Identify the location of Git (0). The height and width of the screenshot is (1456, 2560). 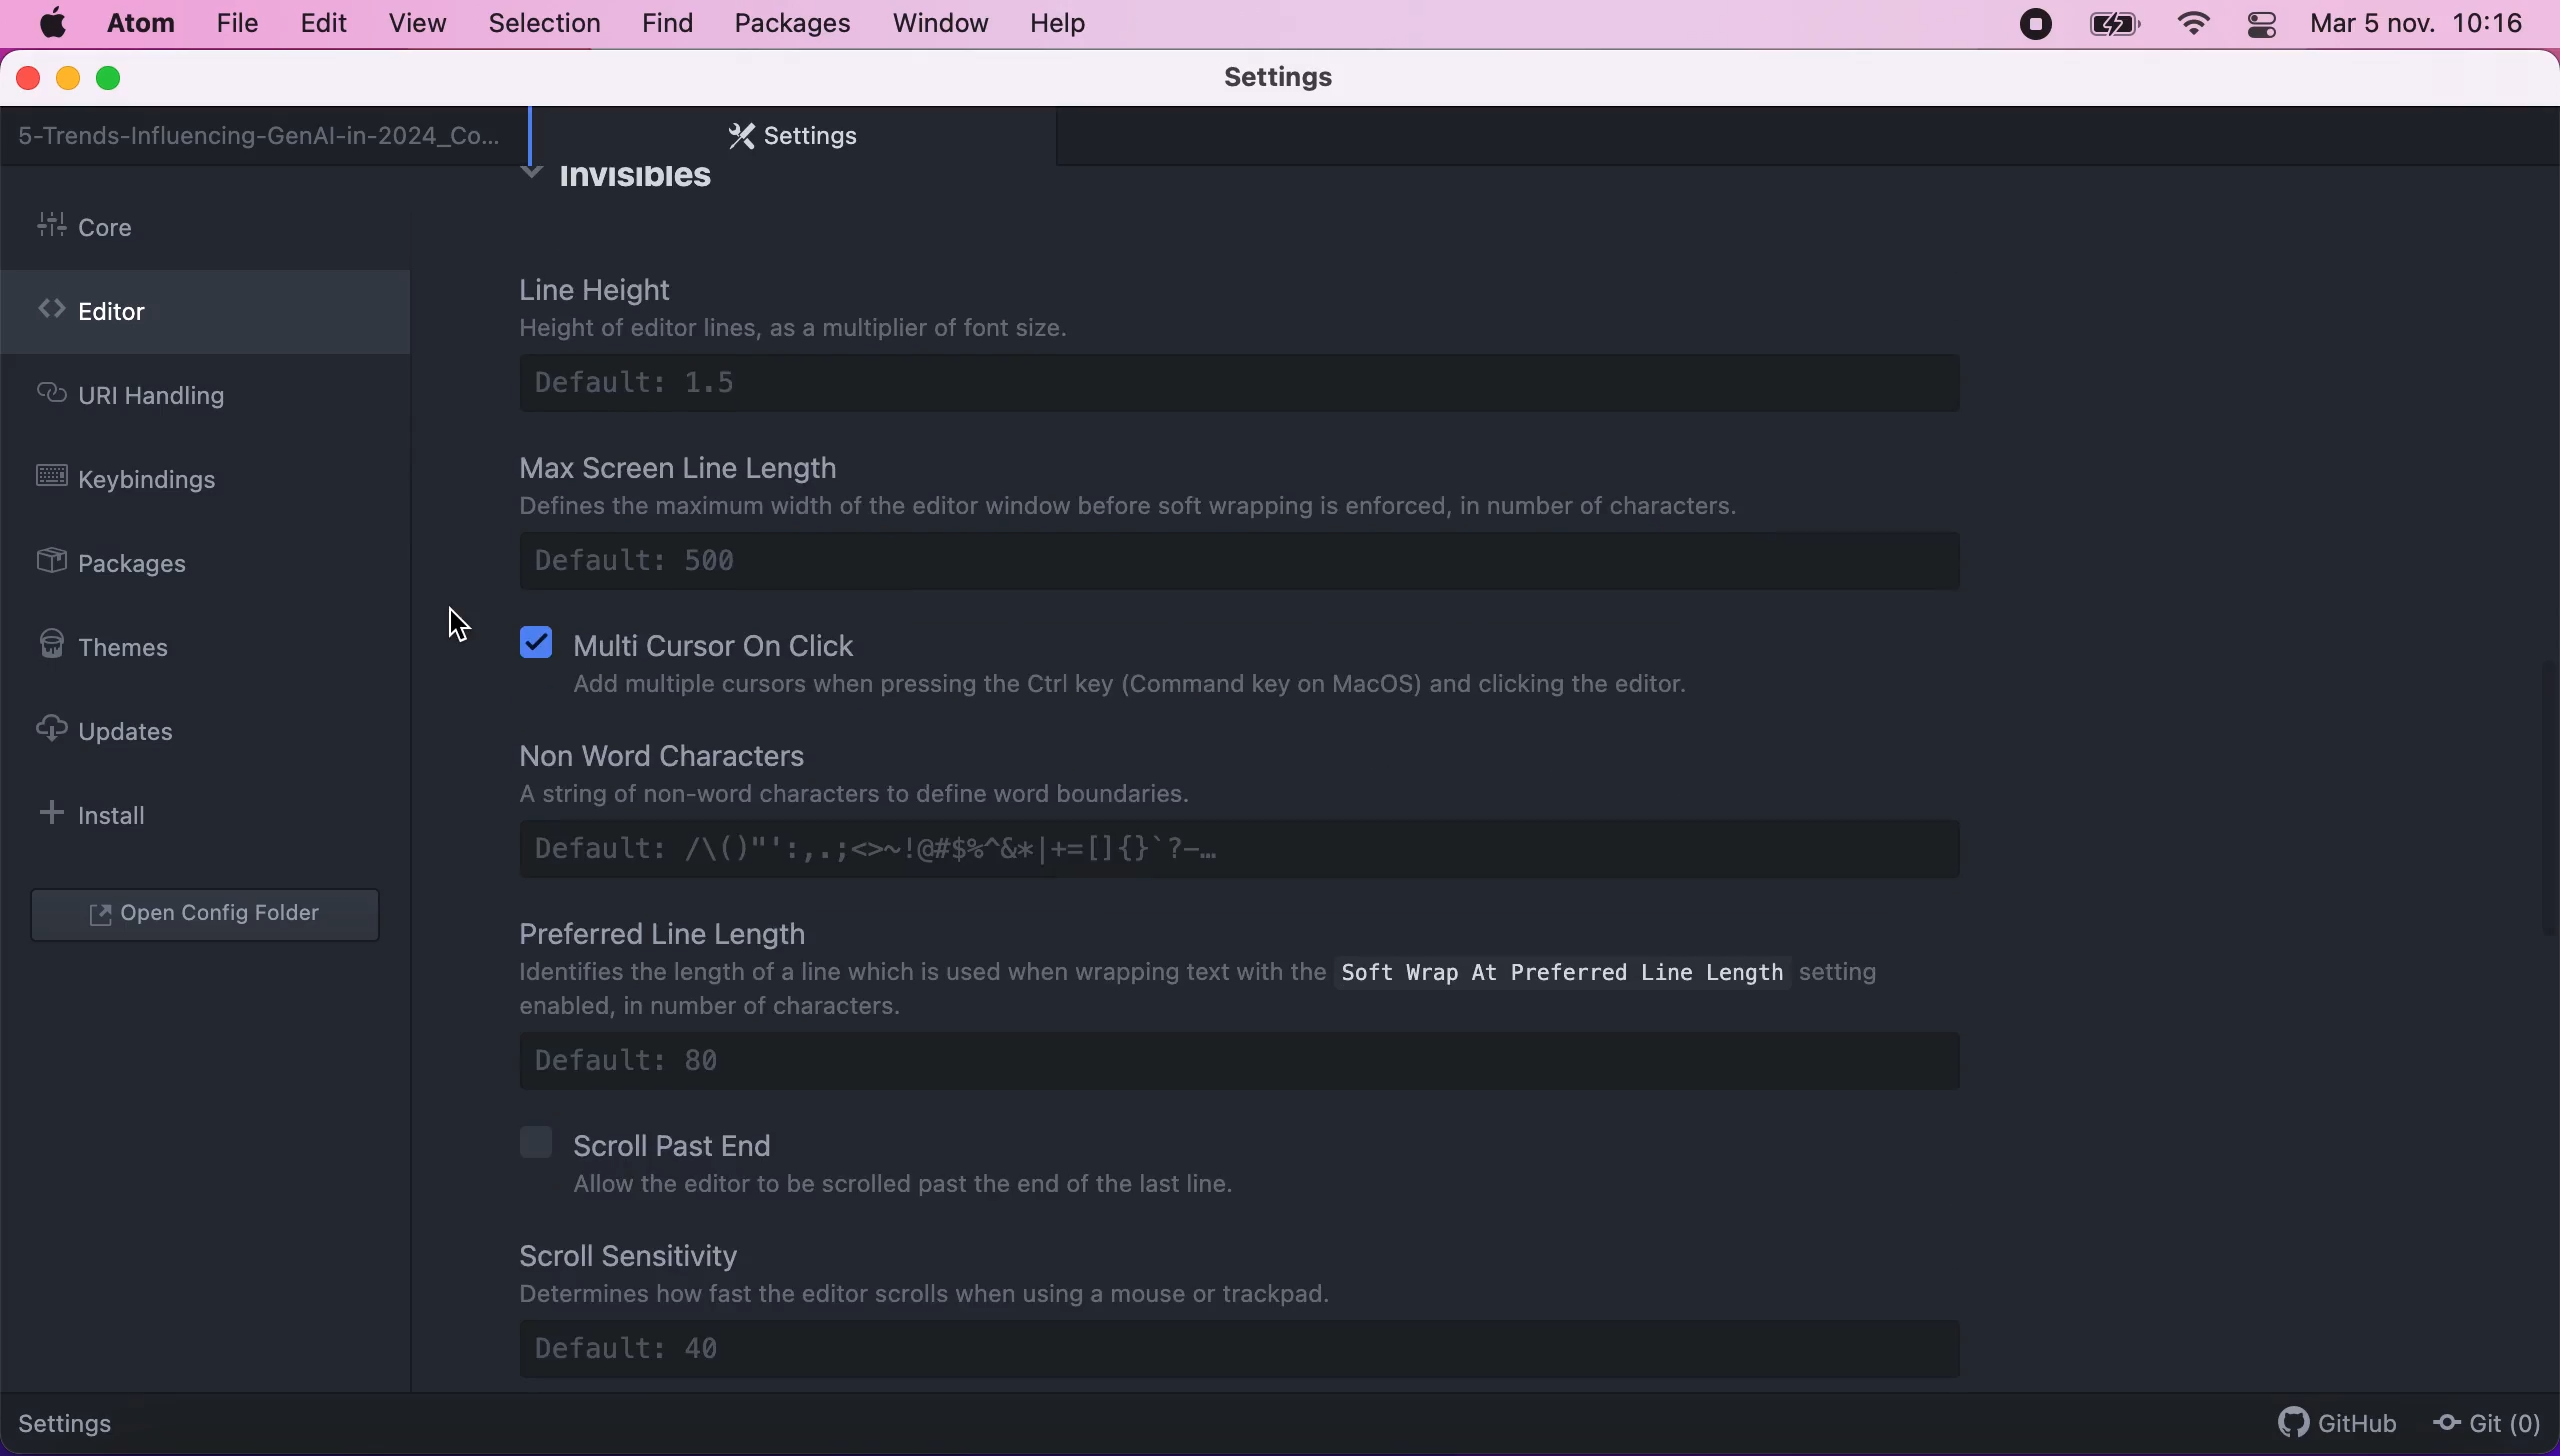
(2481, 1422).